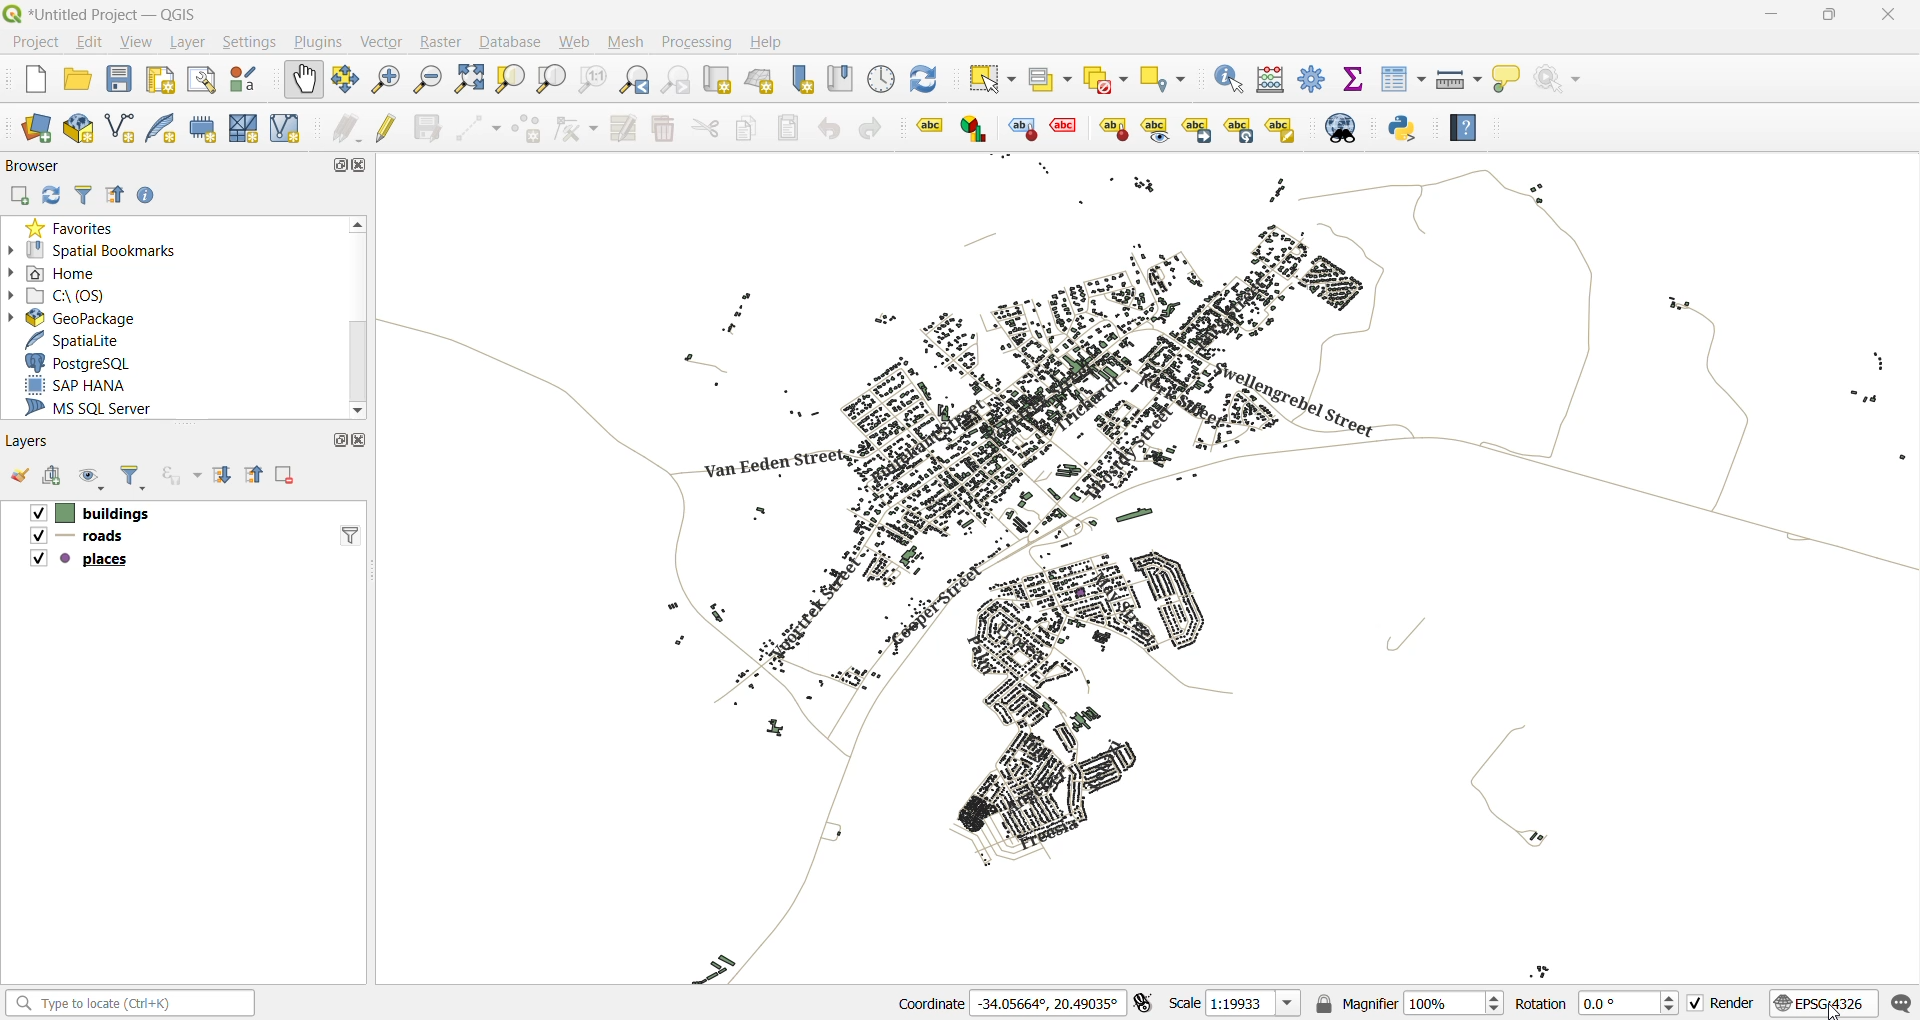  What do you see at coordinates (1726, 1005) in the screenshot?
I see `render` at bounding box center [1726, 1005].